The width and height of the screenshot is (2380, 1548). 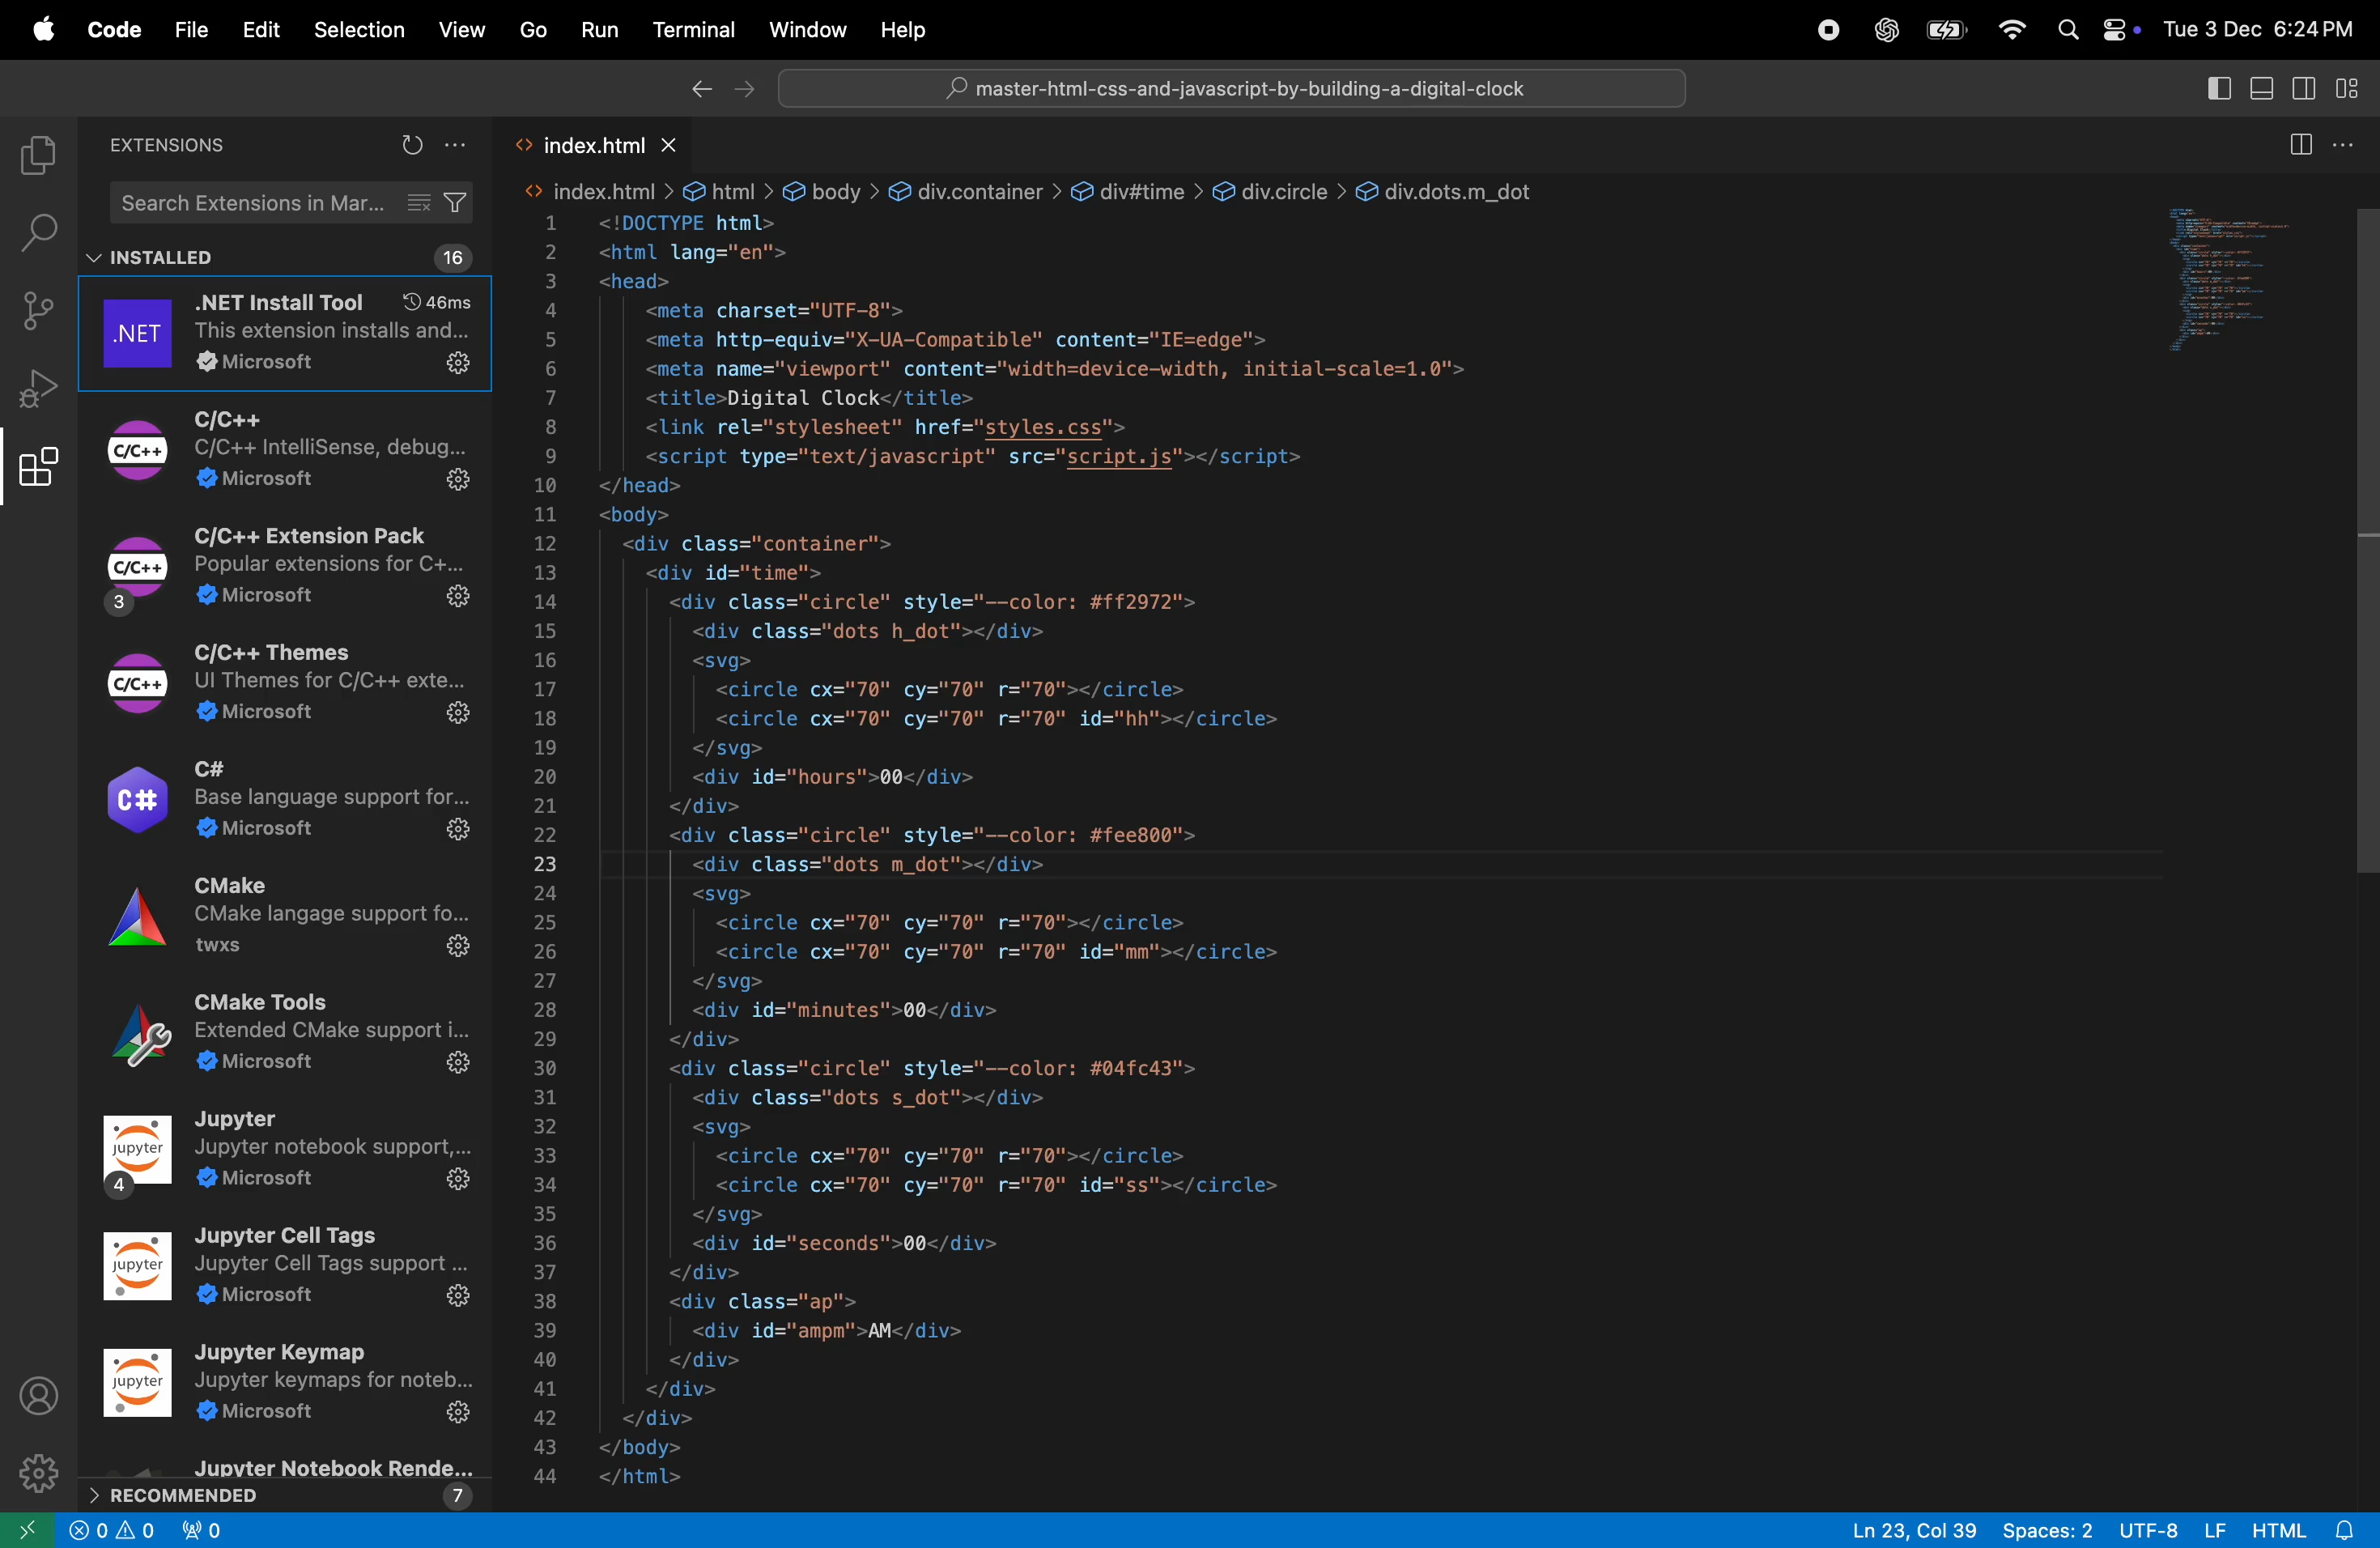 What do you see at coordinates (31, 1471) in the screenshot?
I see `setting` at bounding box center [31, 1471].